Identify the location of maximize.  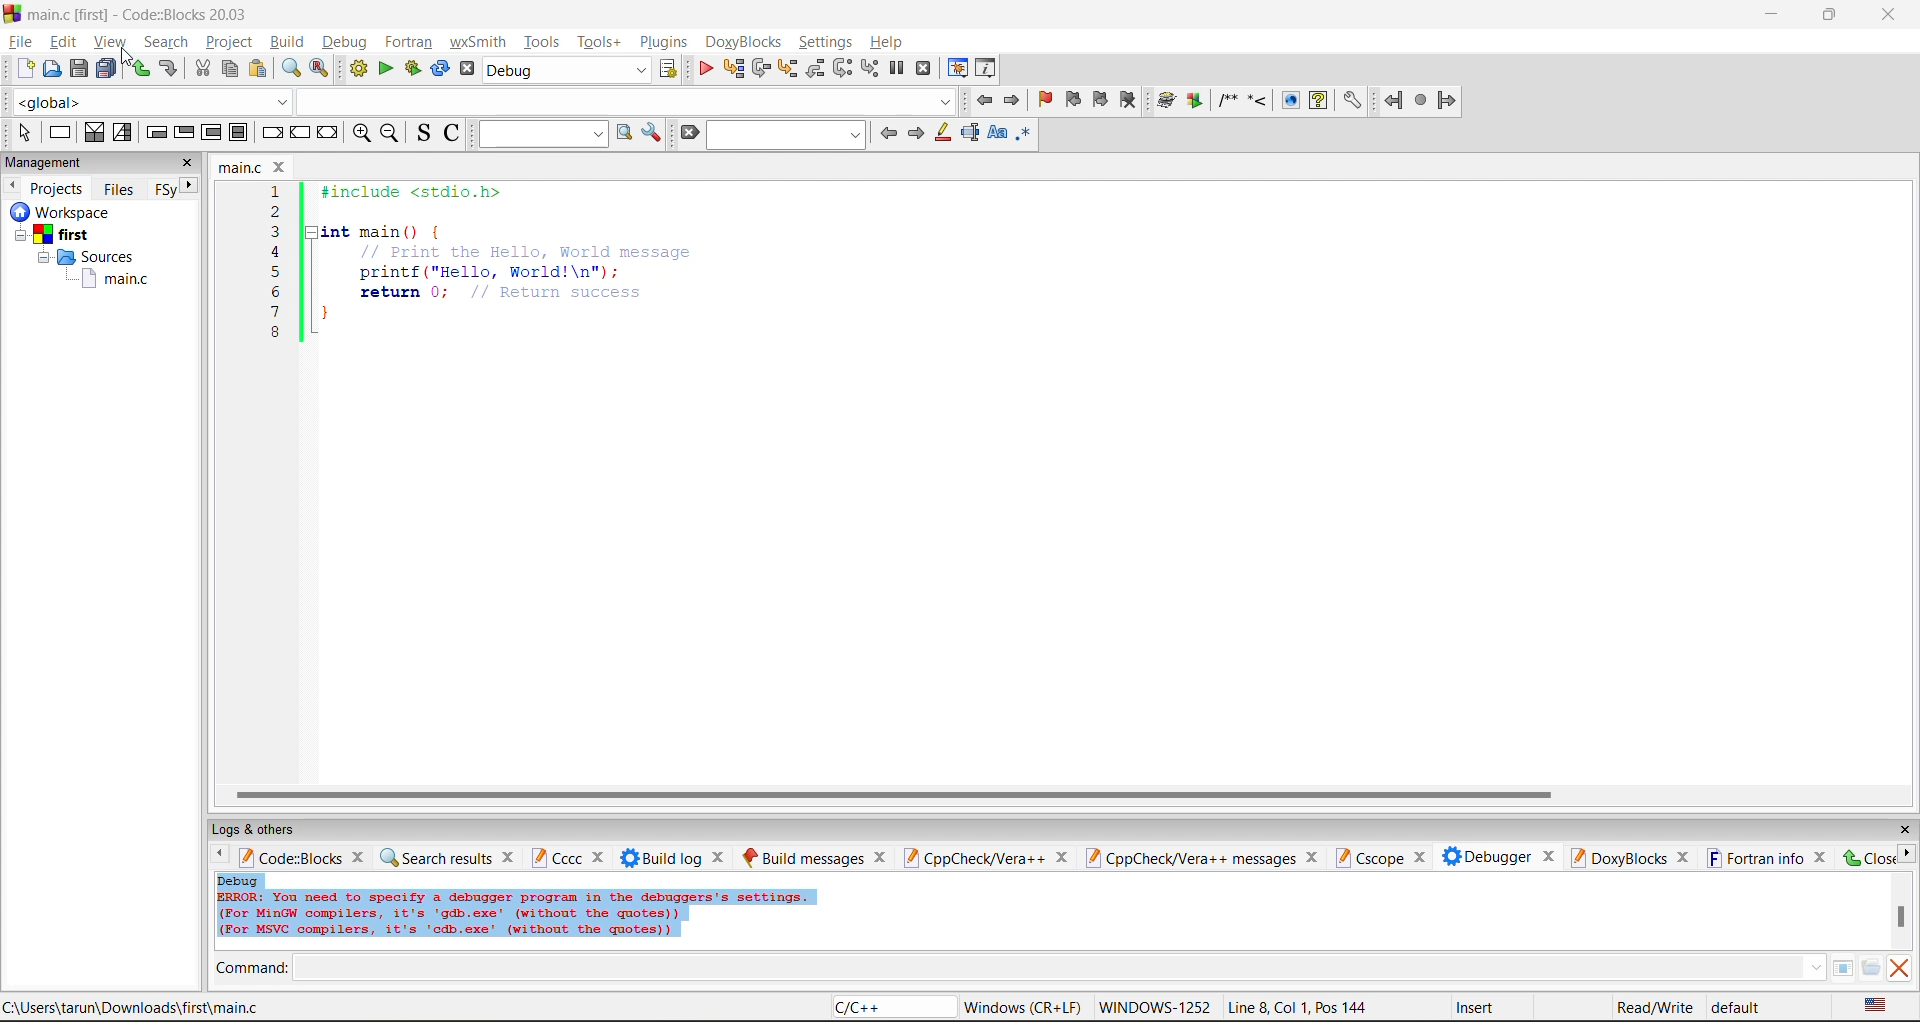
(1829, 15).